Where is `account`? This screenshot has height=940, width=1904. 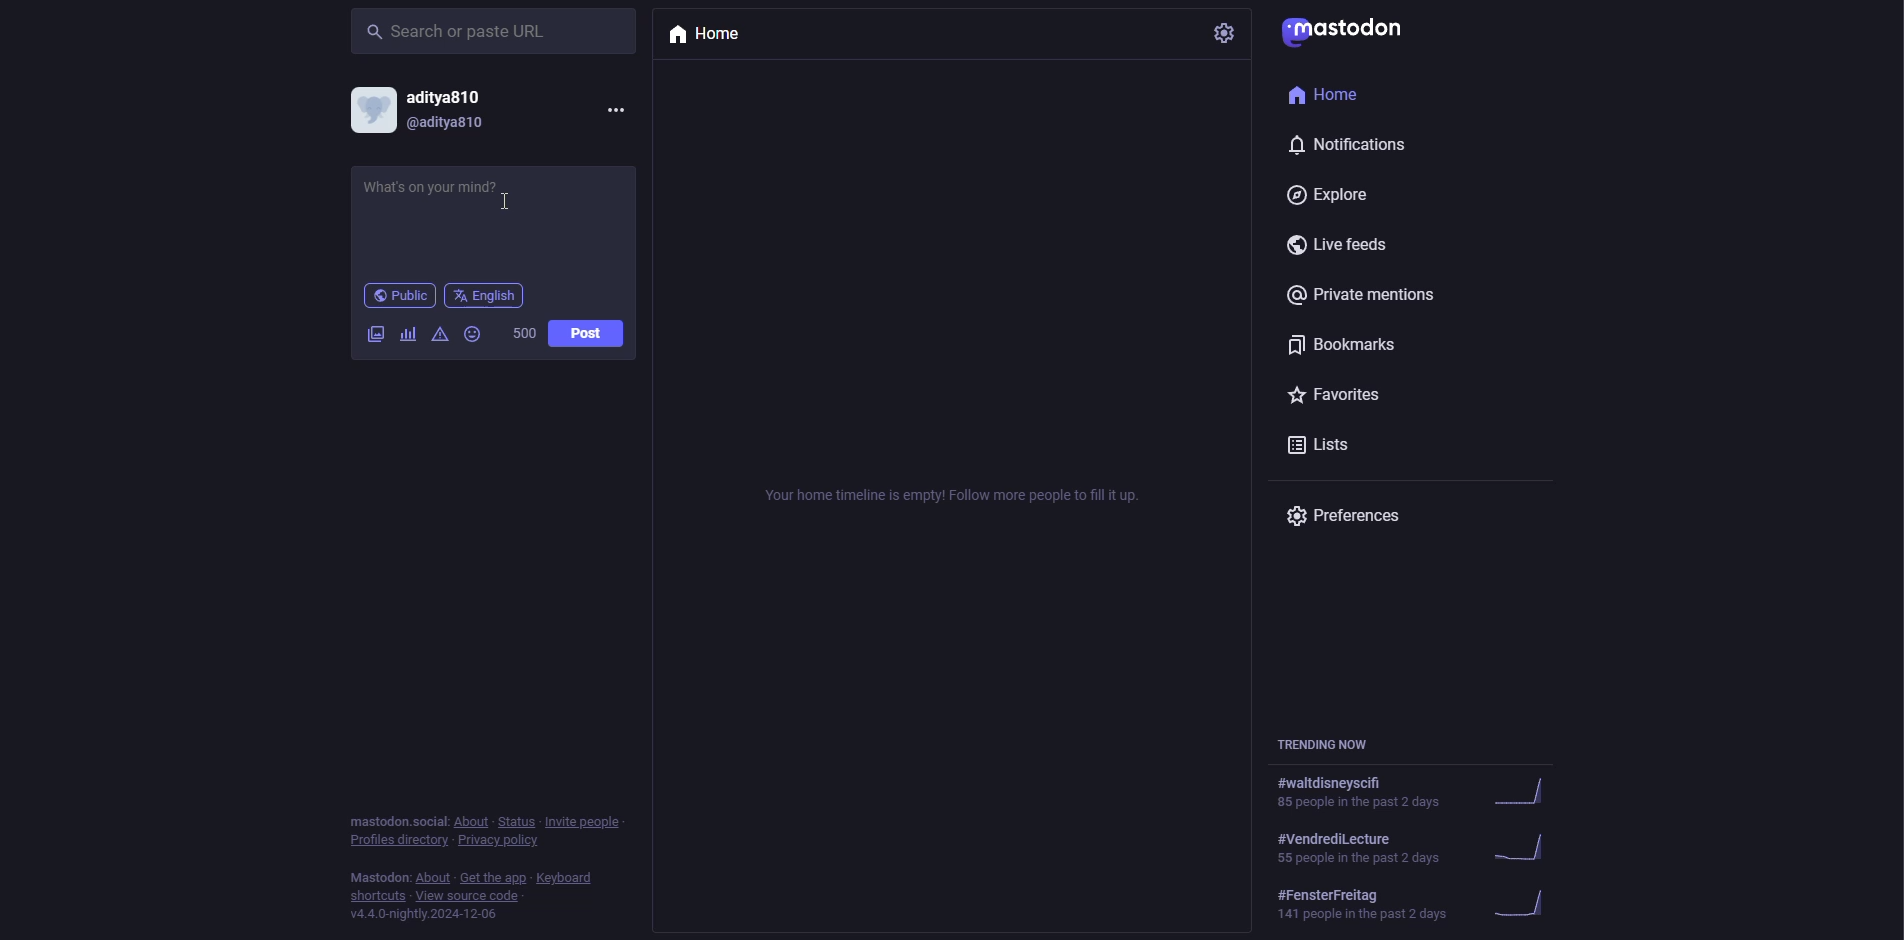 account is located at coordinates (427, 109).